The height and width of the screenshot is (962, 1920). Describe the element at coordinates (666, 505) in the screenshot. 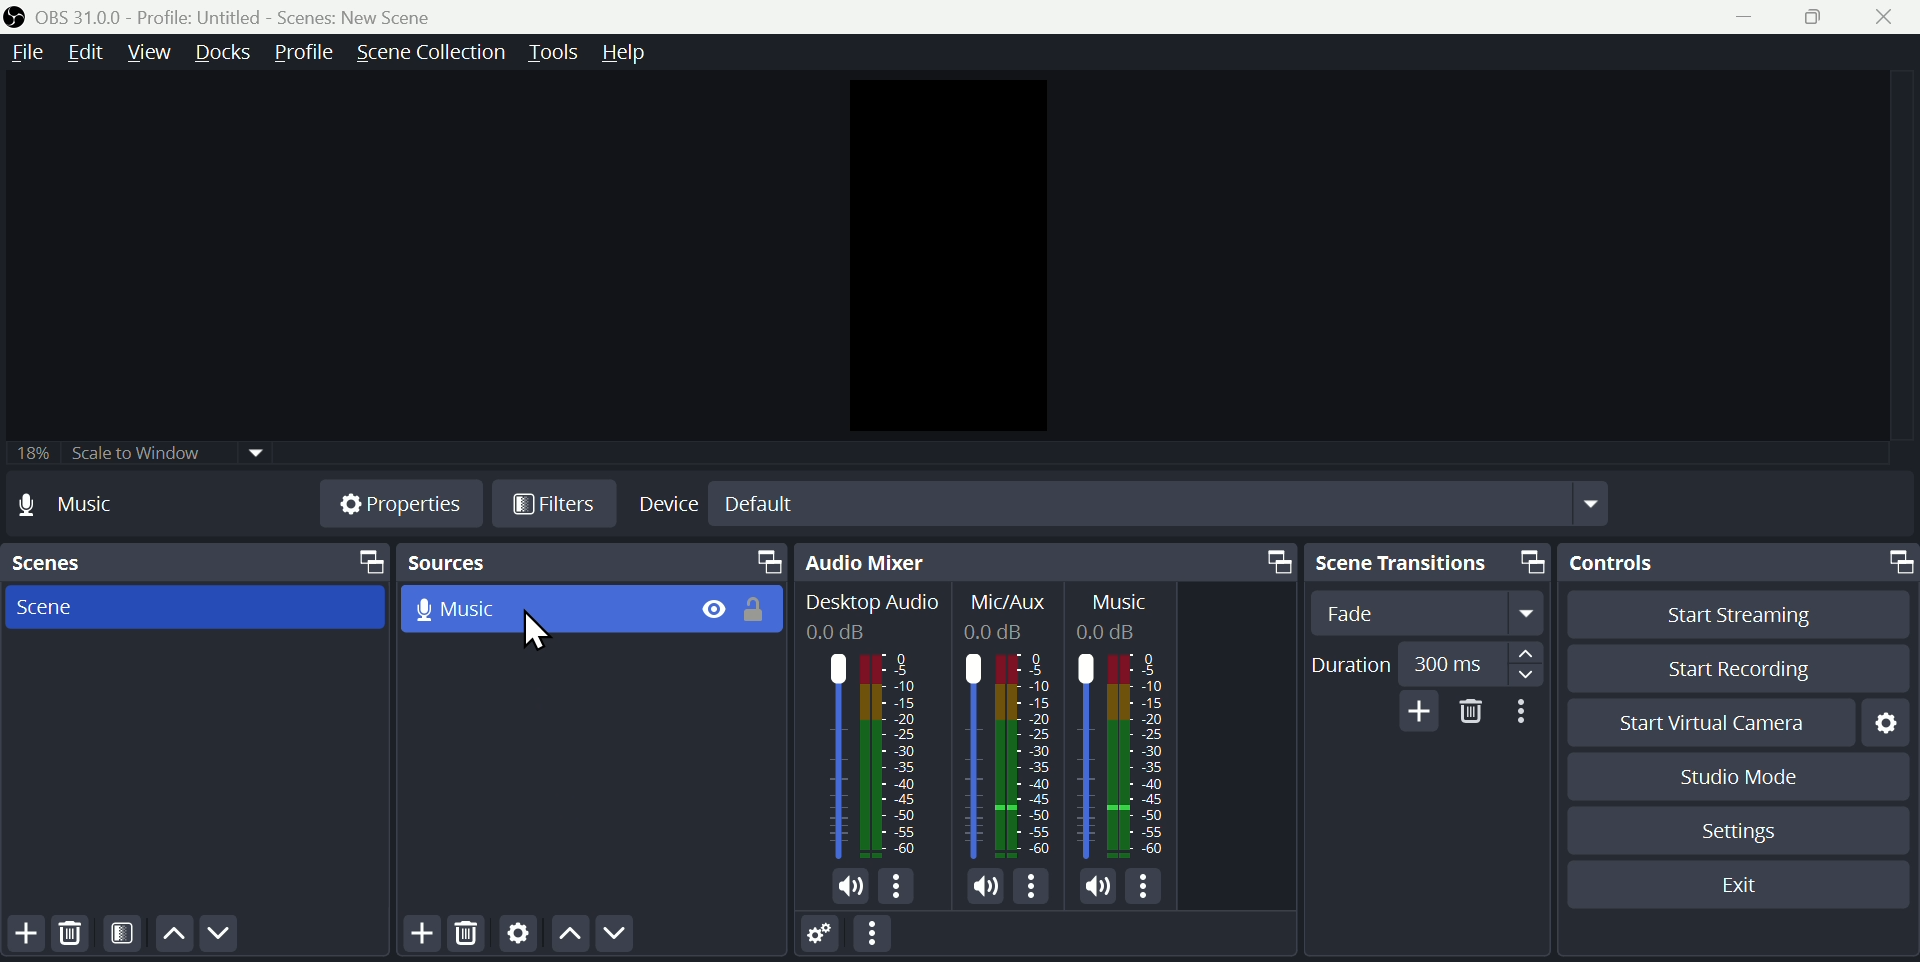

I see `Device` at that location.